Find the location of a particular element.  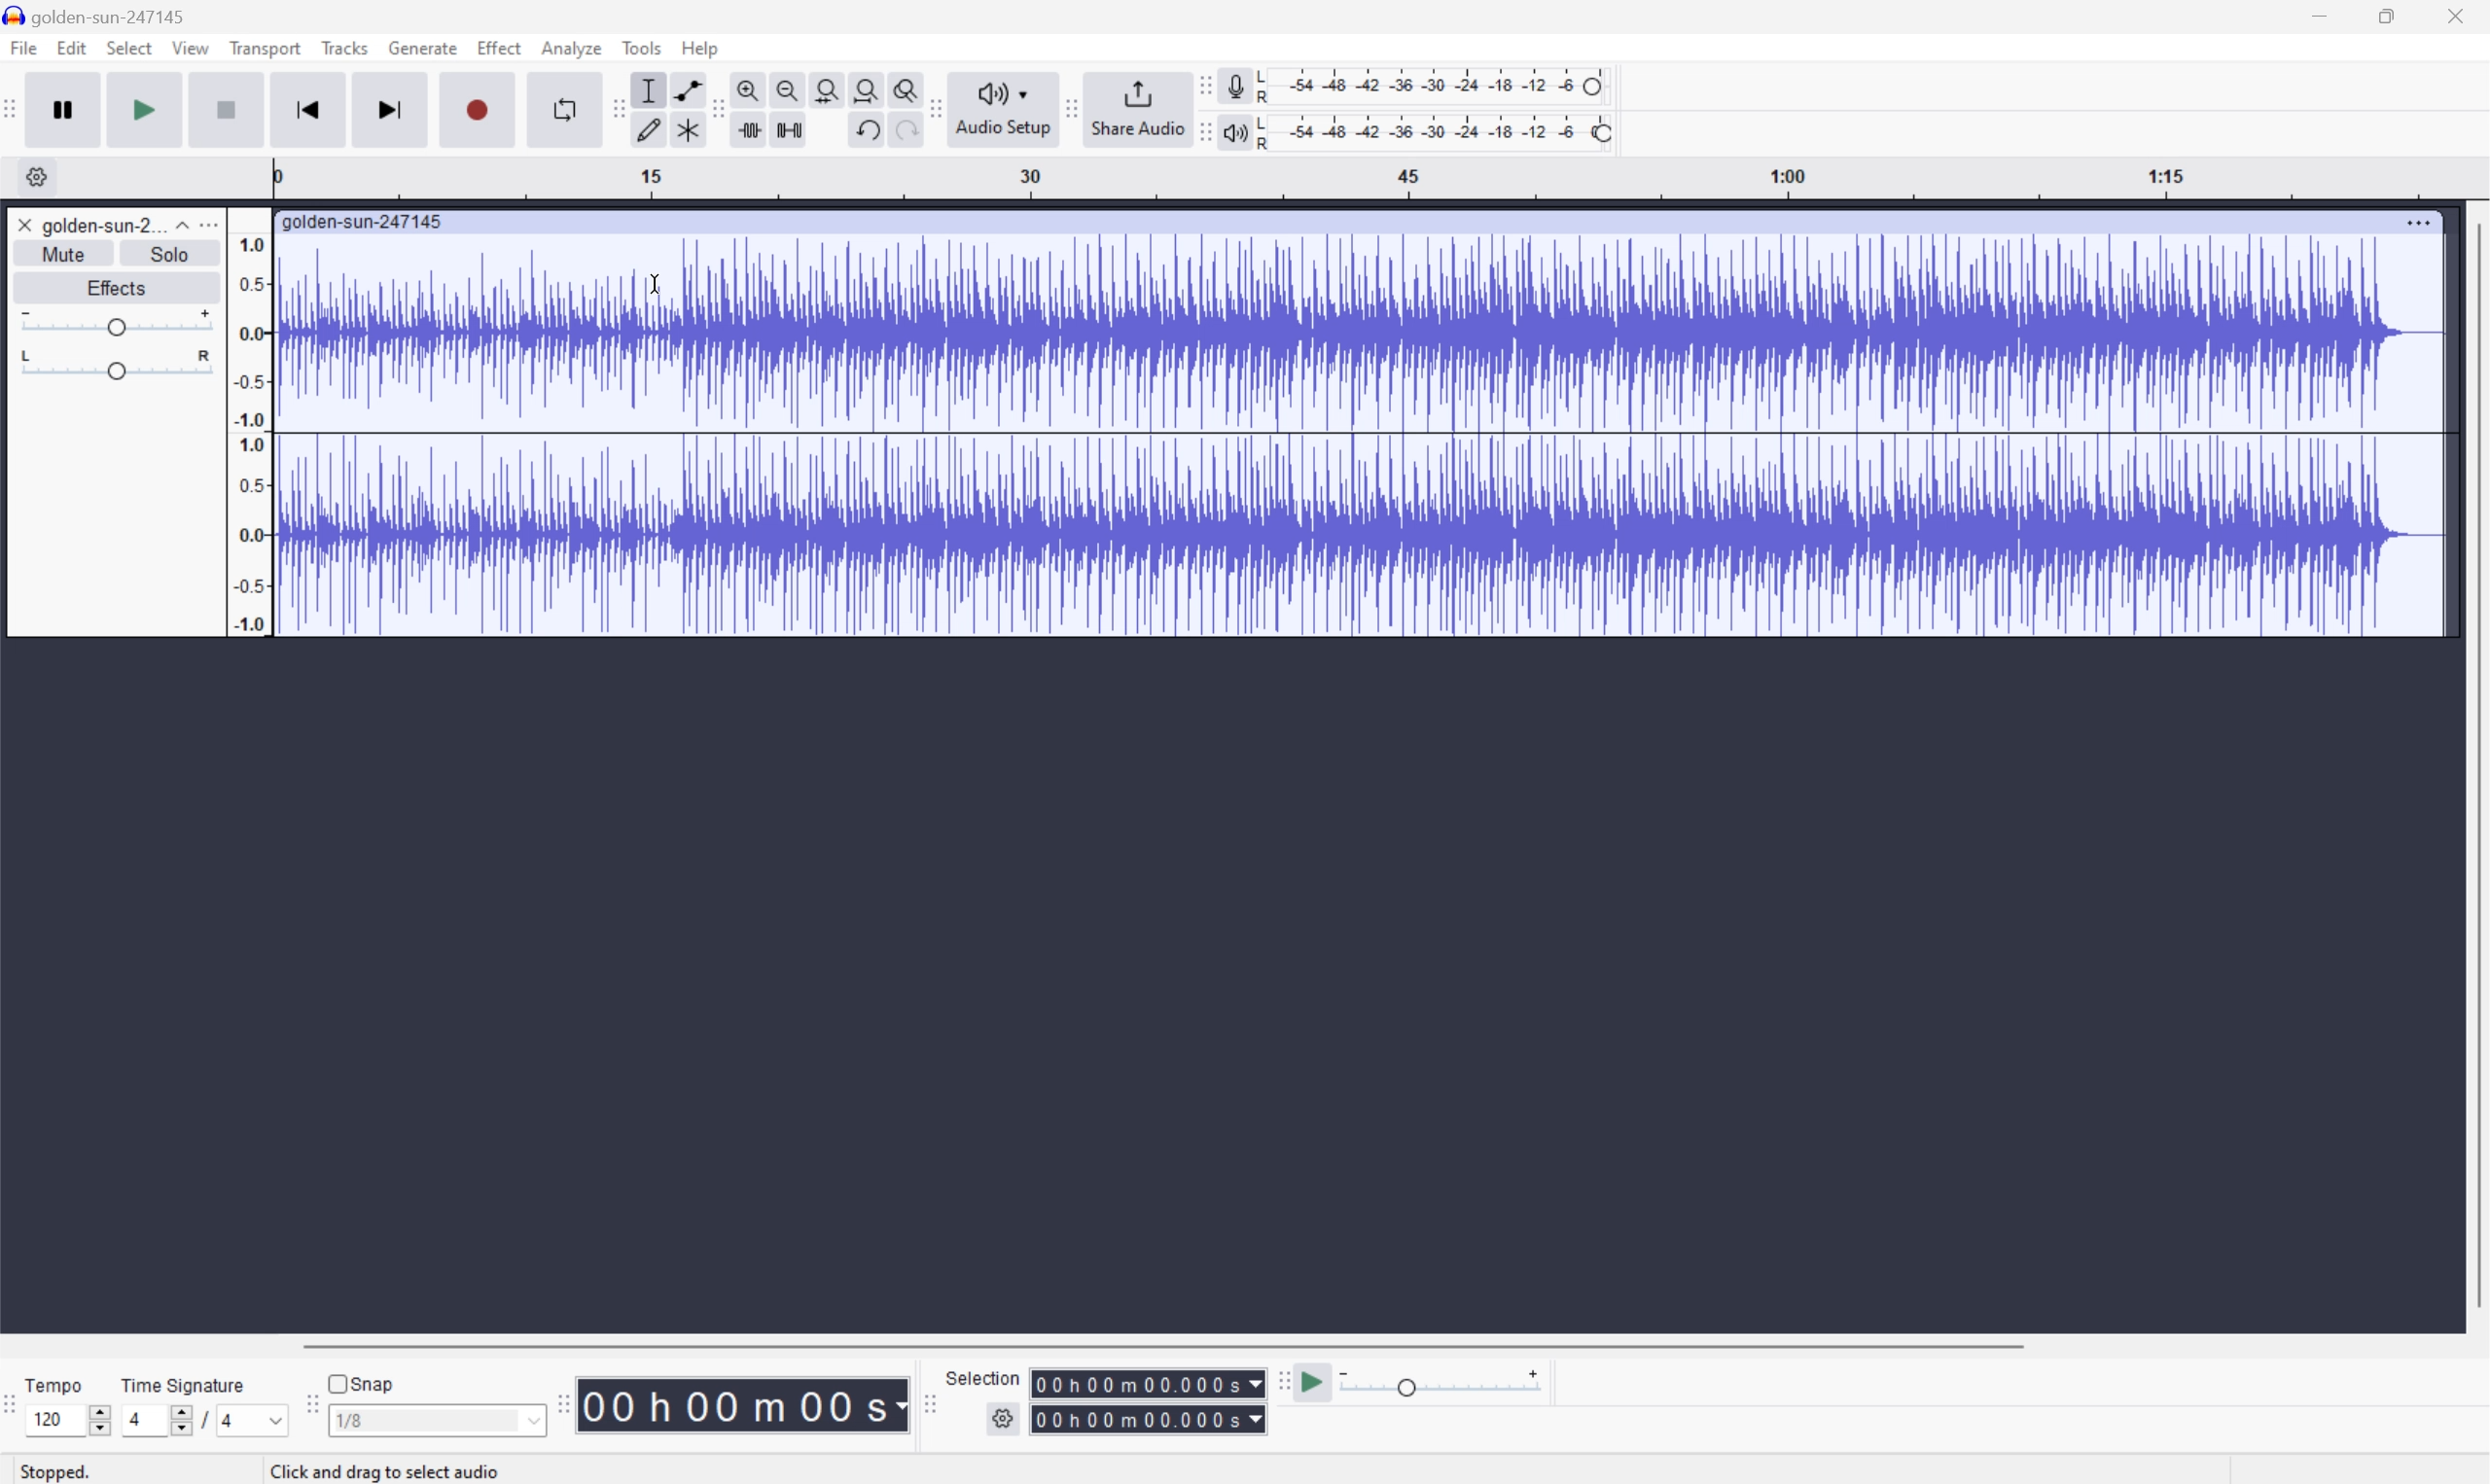

Play st speed is located at coordinates (1315, 1383).